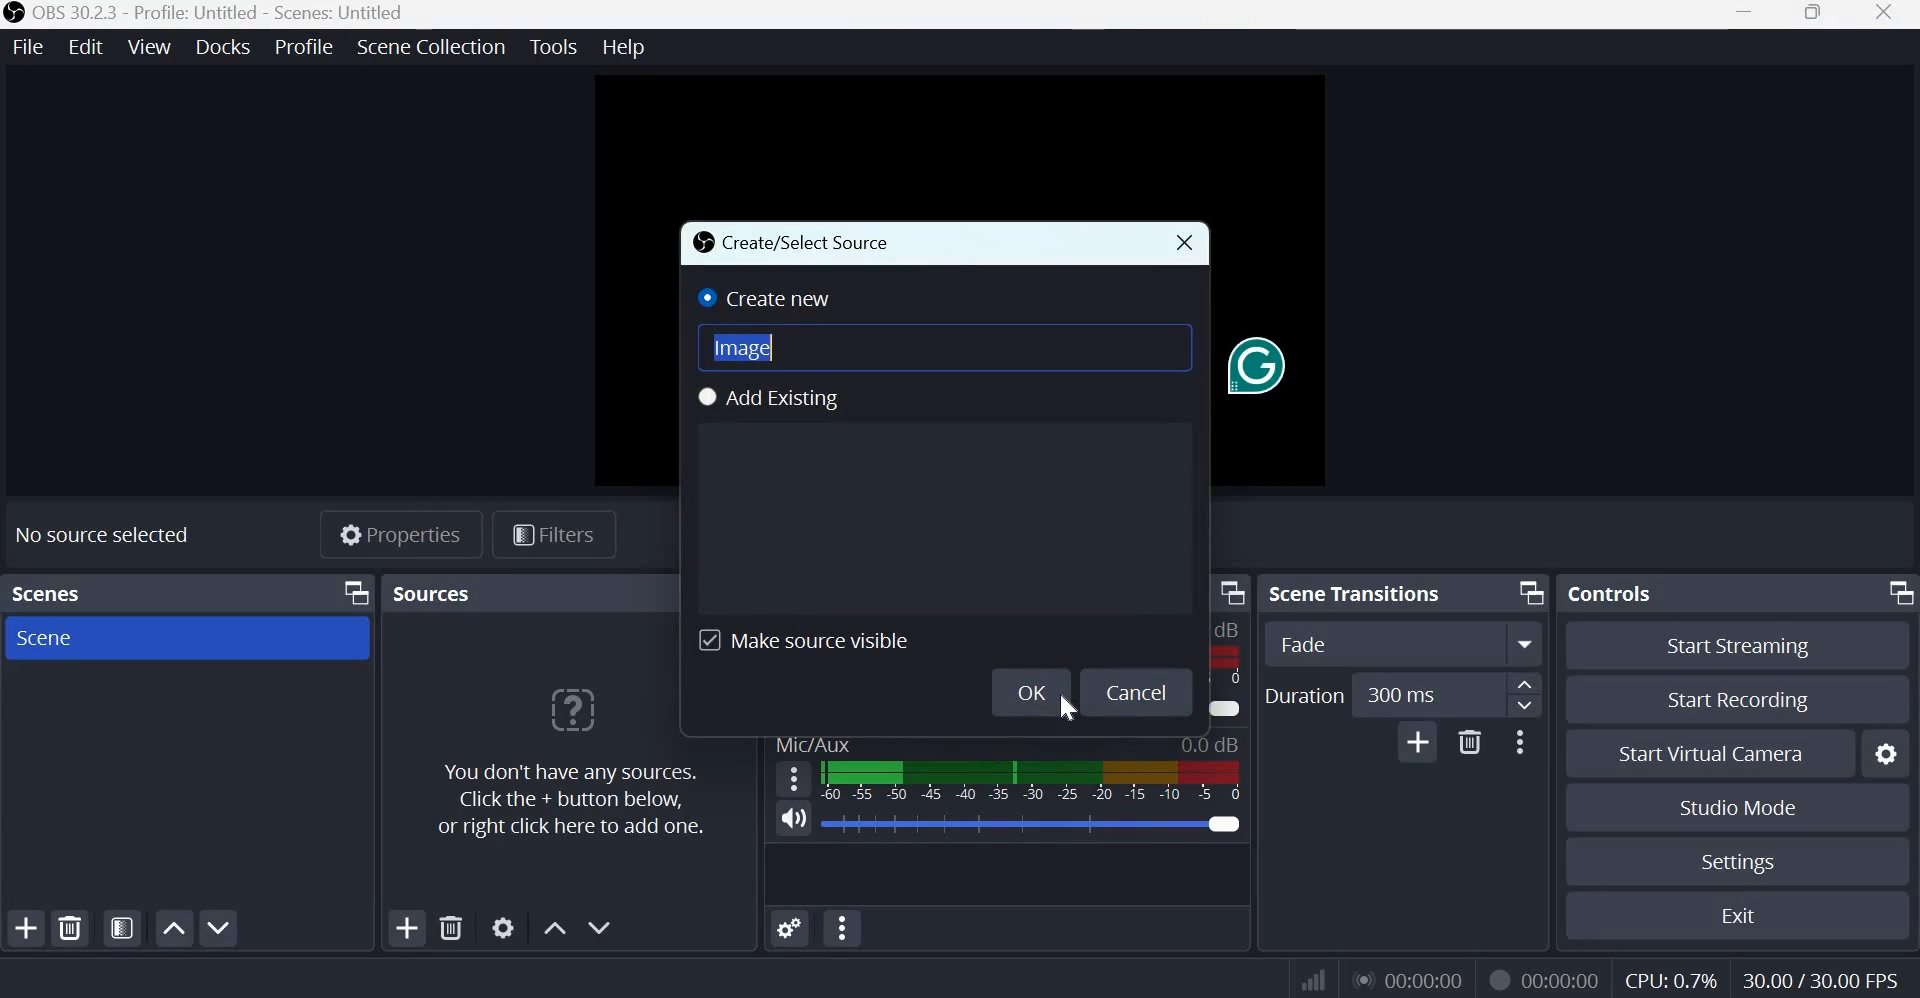  Describe the element at coordinates (1353, 594) in the screenshot. I see `Scene transitions` at that location.